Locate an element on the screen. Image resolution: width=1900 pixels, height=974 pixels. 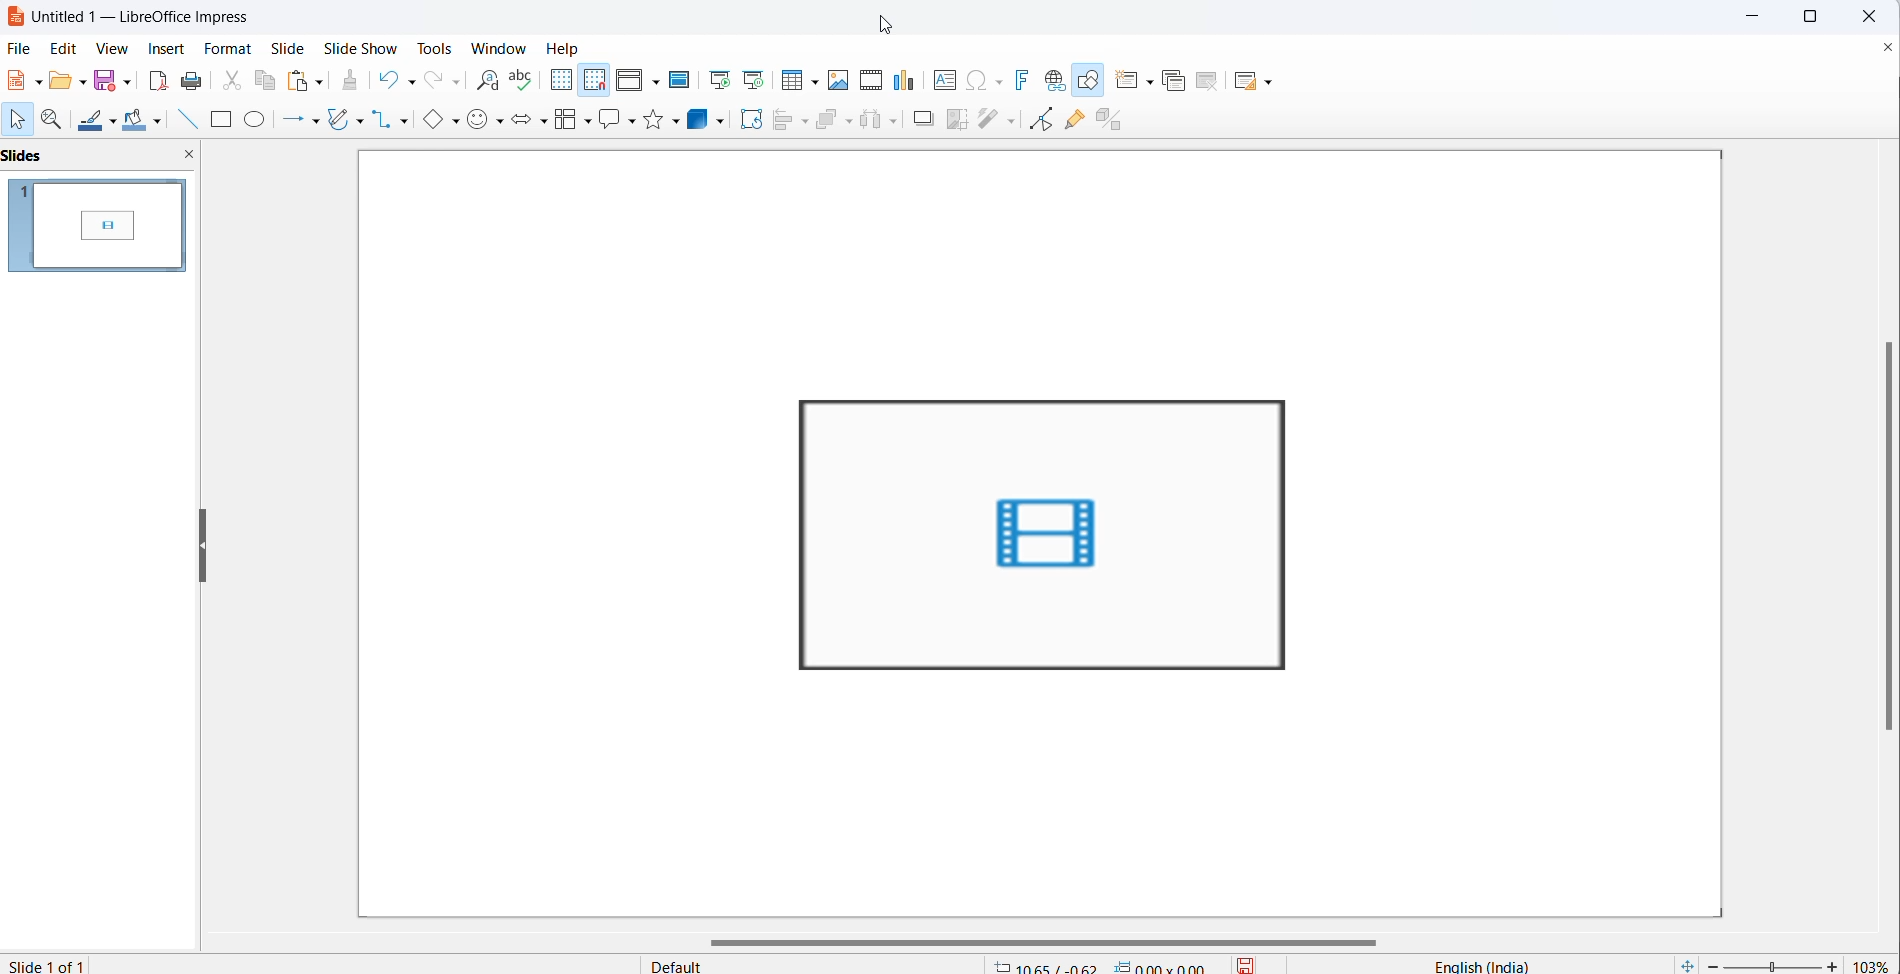
display grid is located at coordinates (565, 81).